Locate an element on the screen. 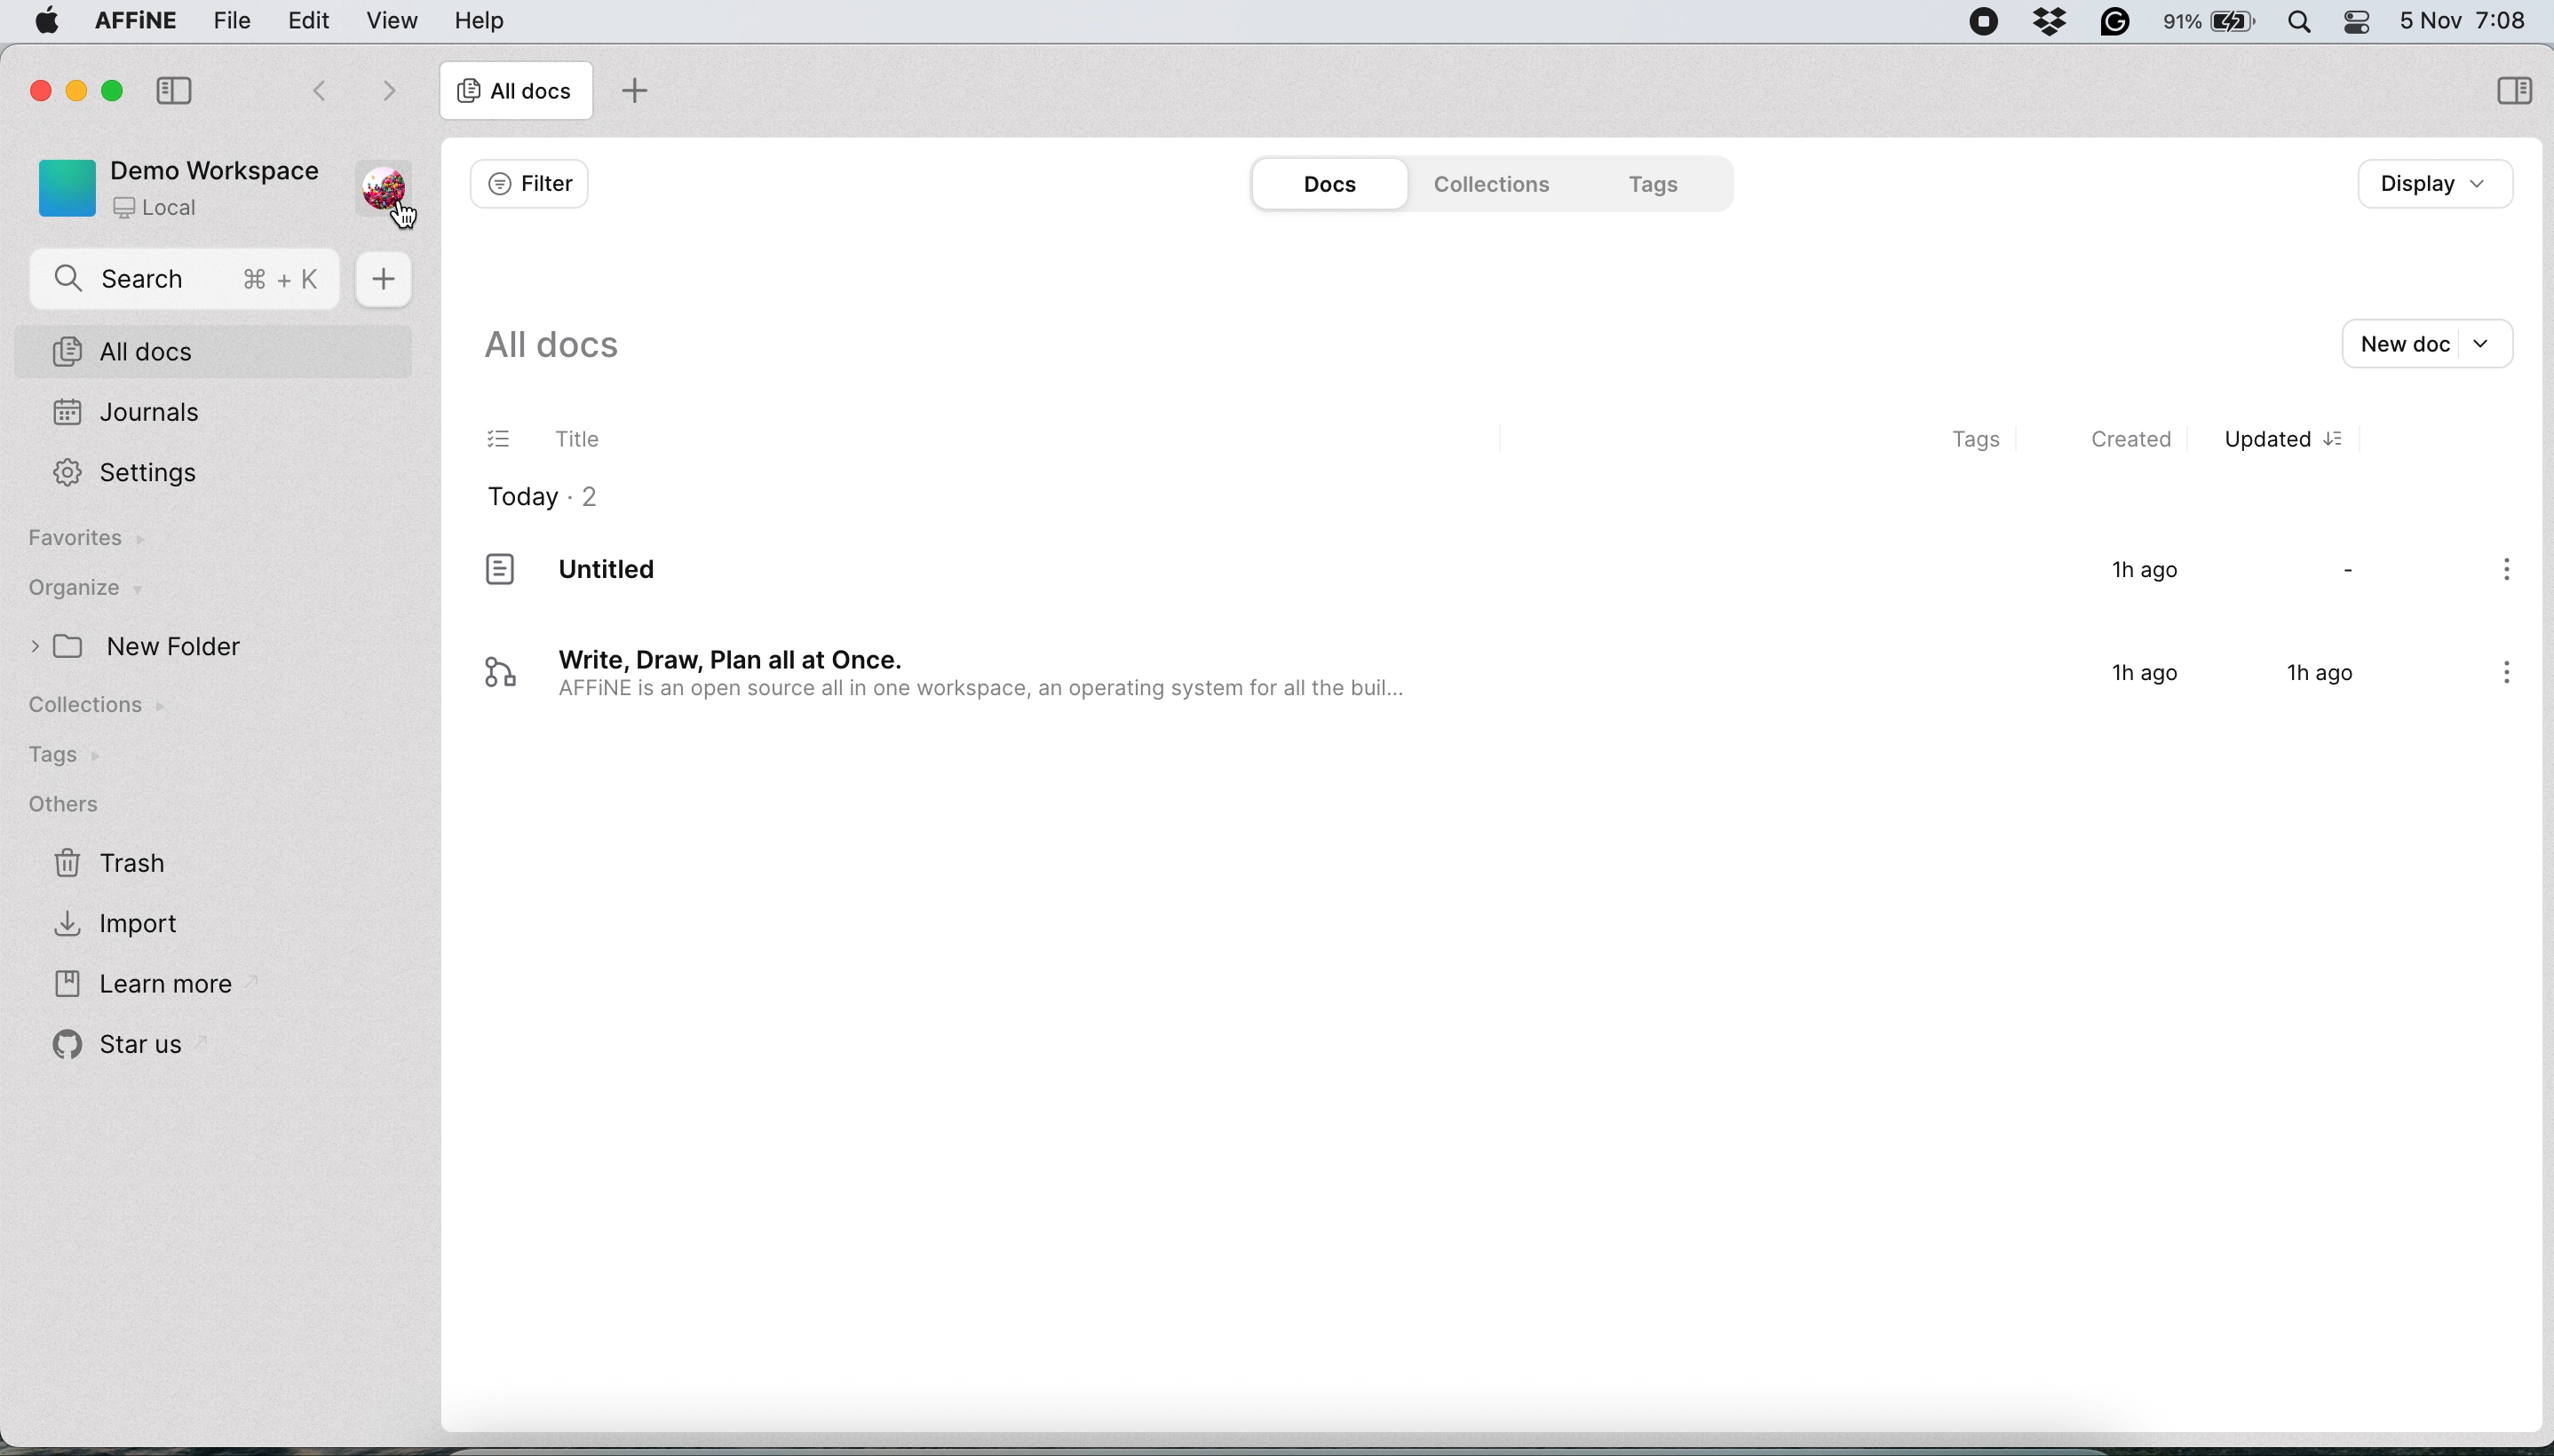 This screenshot has height=1456, width=2554. today is located at coordinates (546, 499).